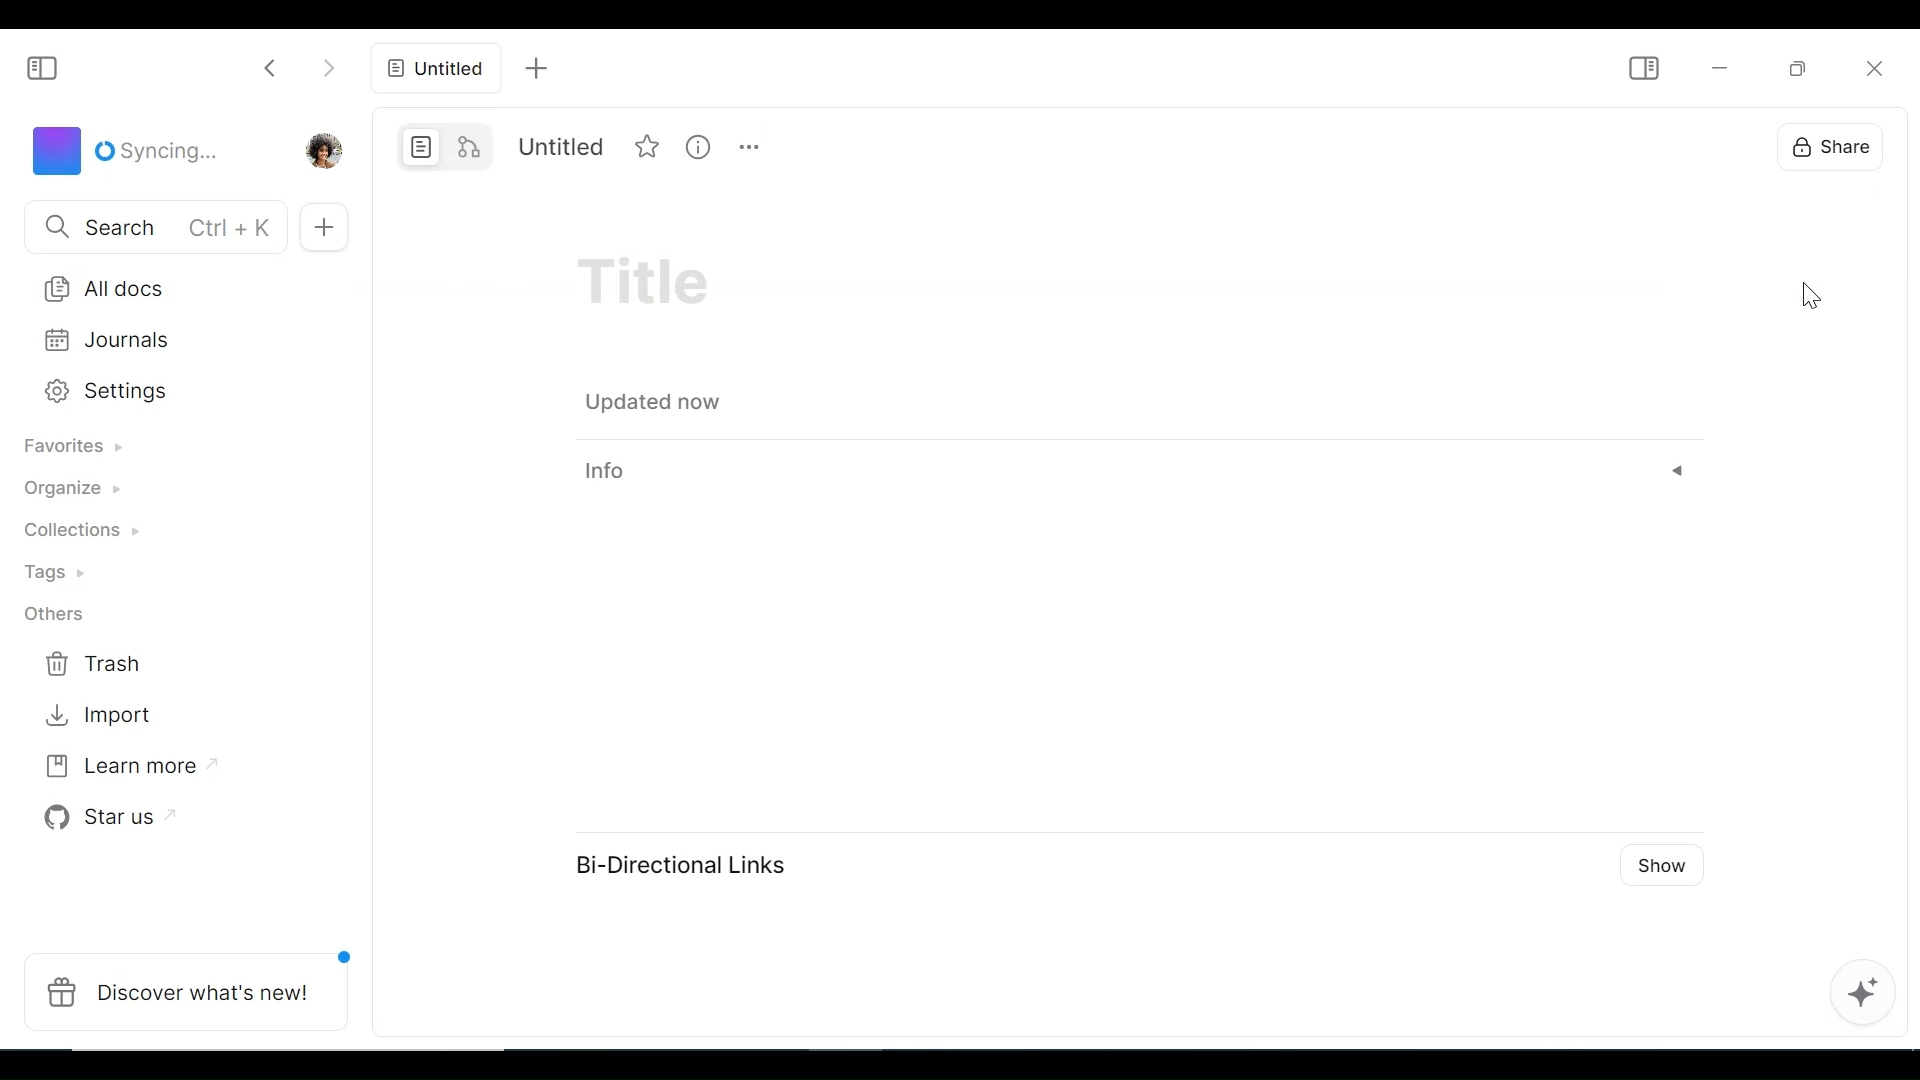 The height and width of the screenshot is (1080, 1920). What do you see at coordinates (1640, 70) in the screenshot?
I see `Show/Hide Sidebar` at bounding box center [1640, 70].